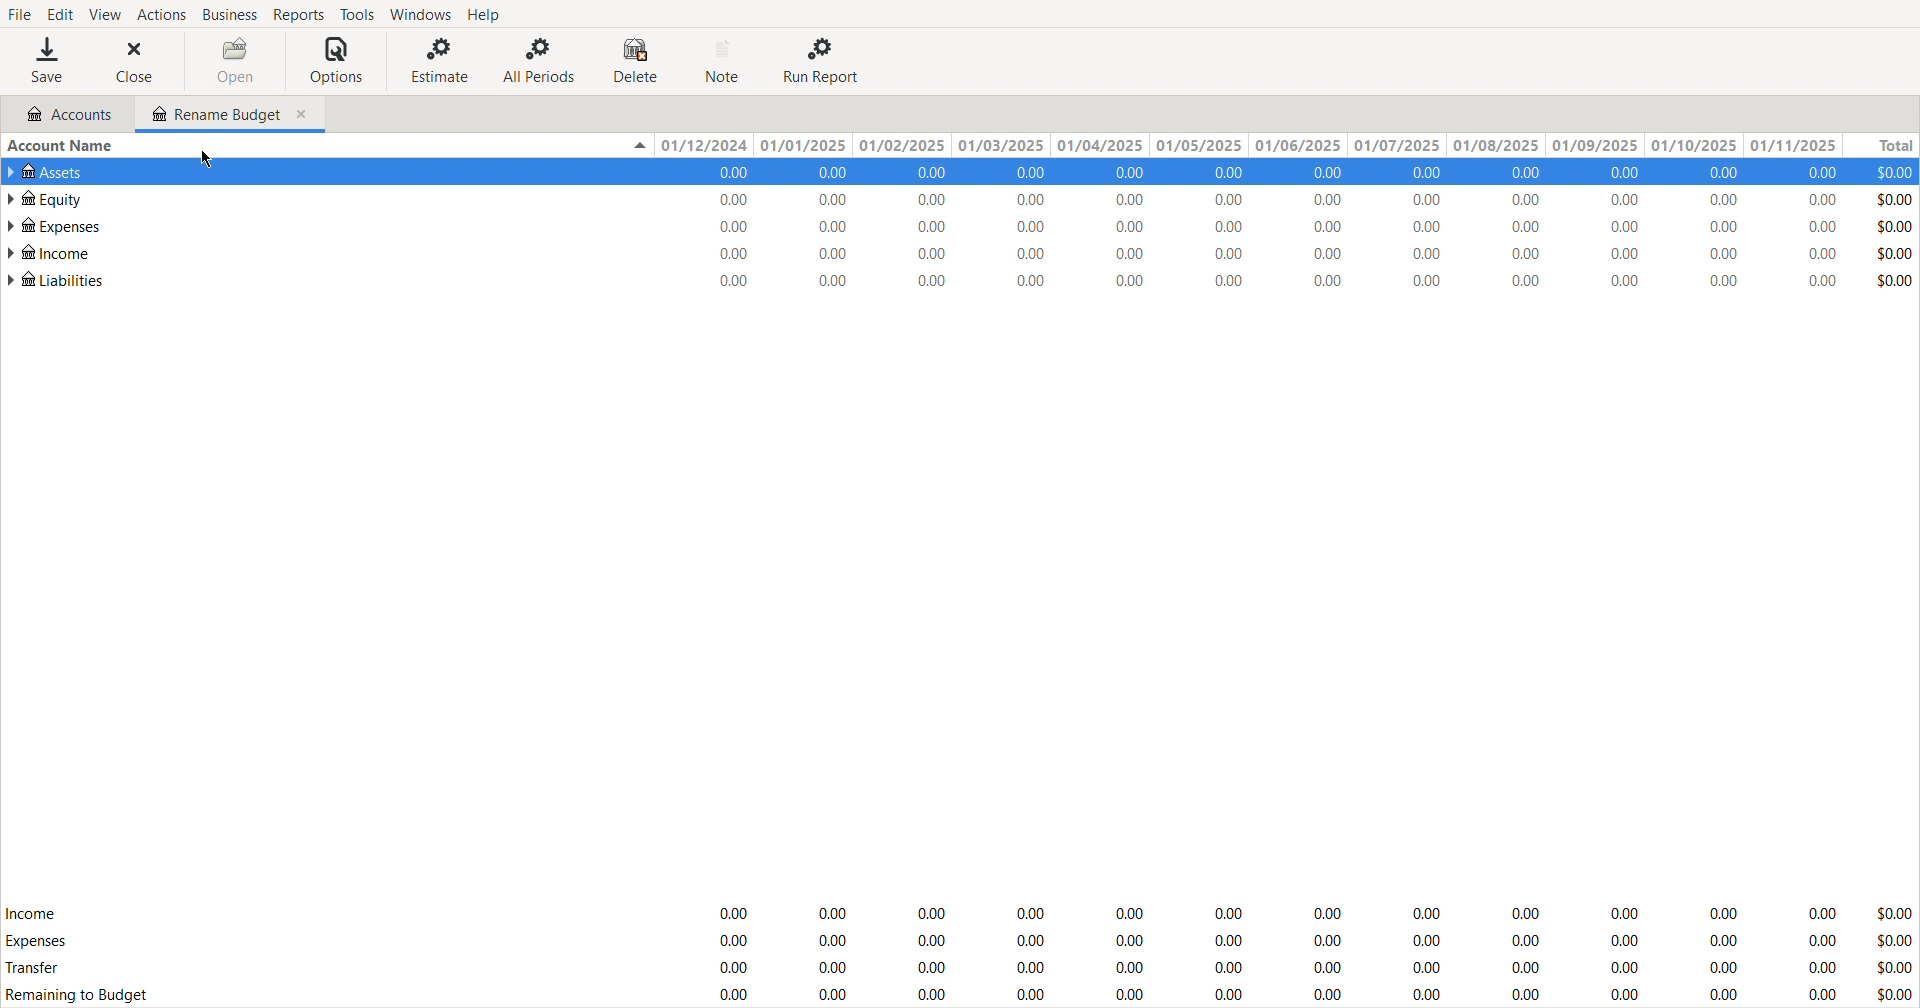 The image size is (1920, 1008). I want to click on Total, so click(1879, 146).